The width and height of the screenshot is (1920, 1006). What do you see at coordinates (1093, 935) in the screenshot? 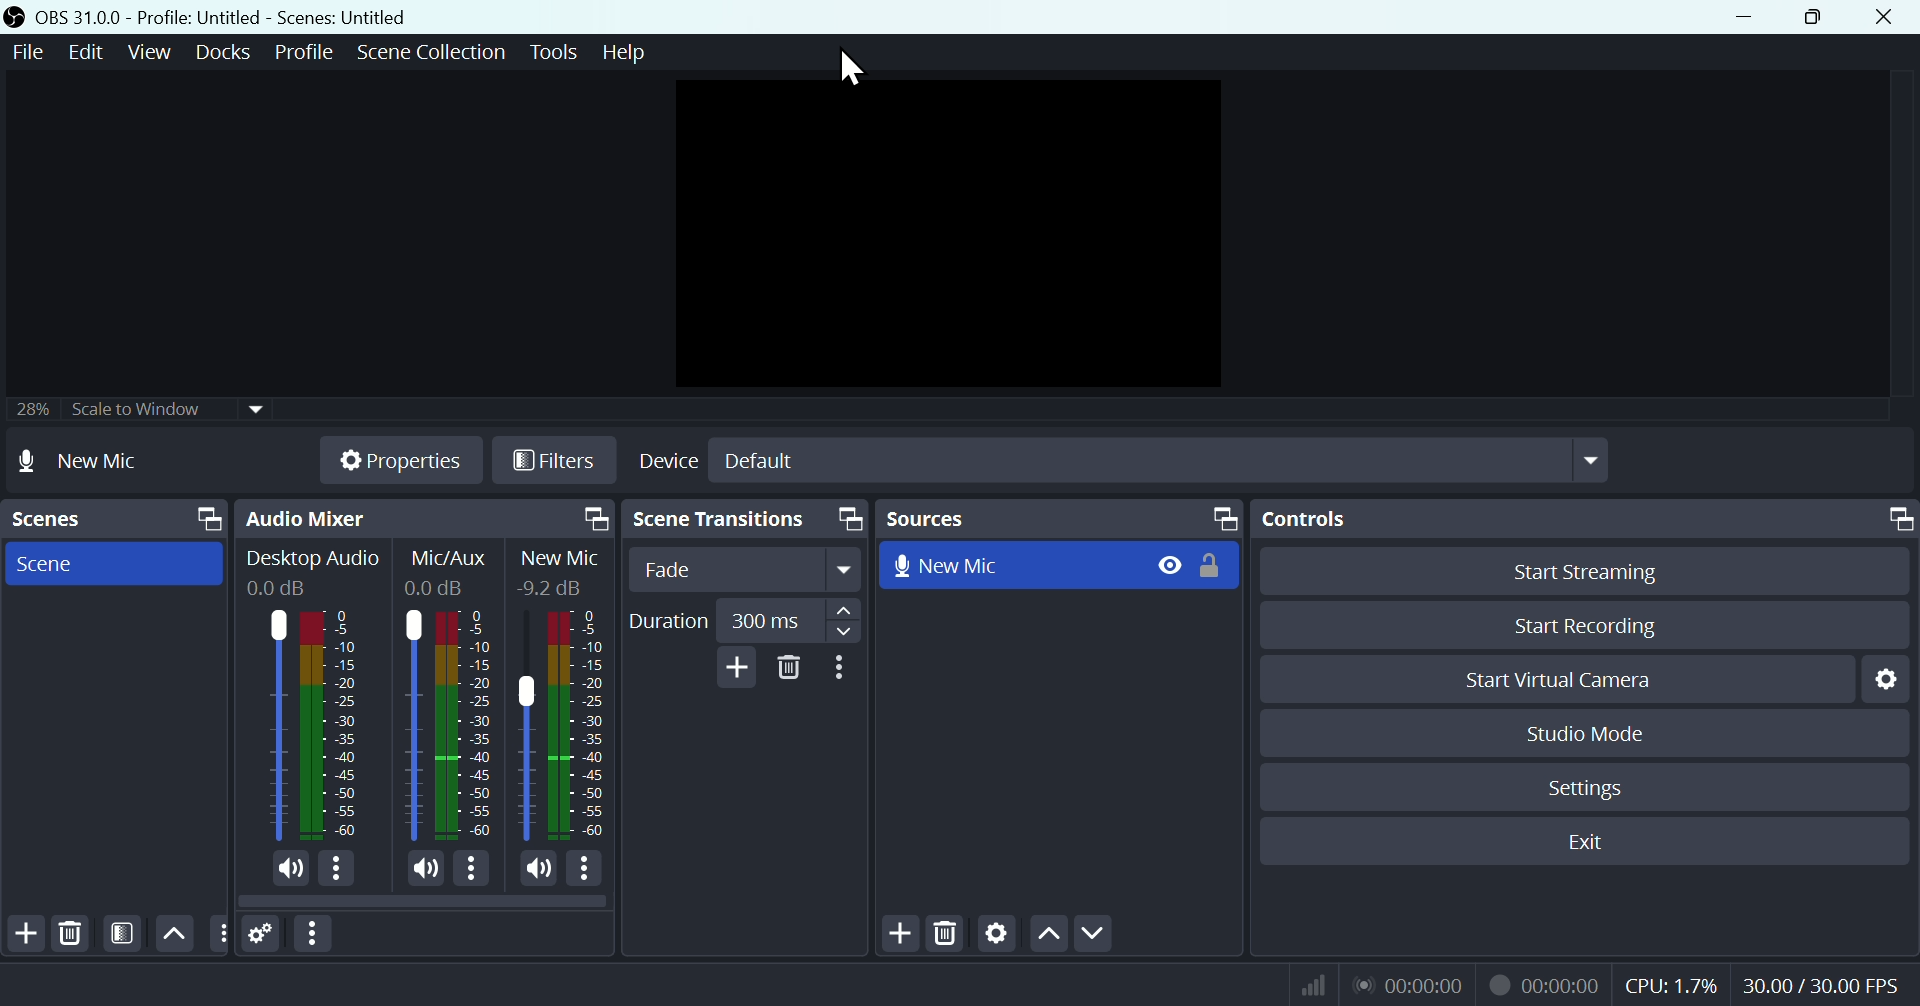
I see `Down` at bounding box center [1093, 935].